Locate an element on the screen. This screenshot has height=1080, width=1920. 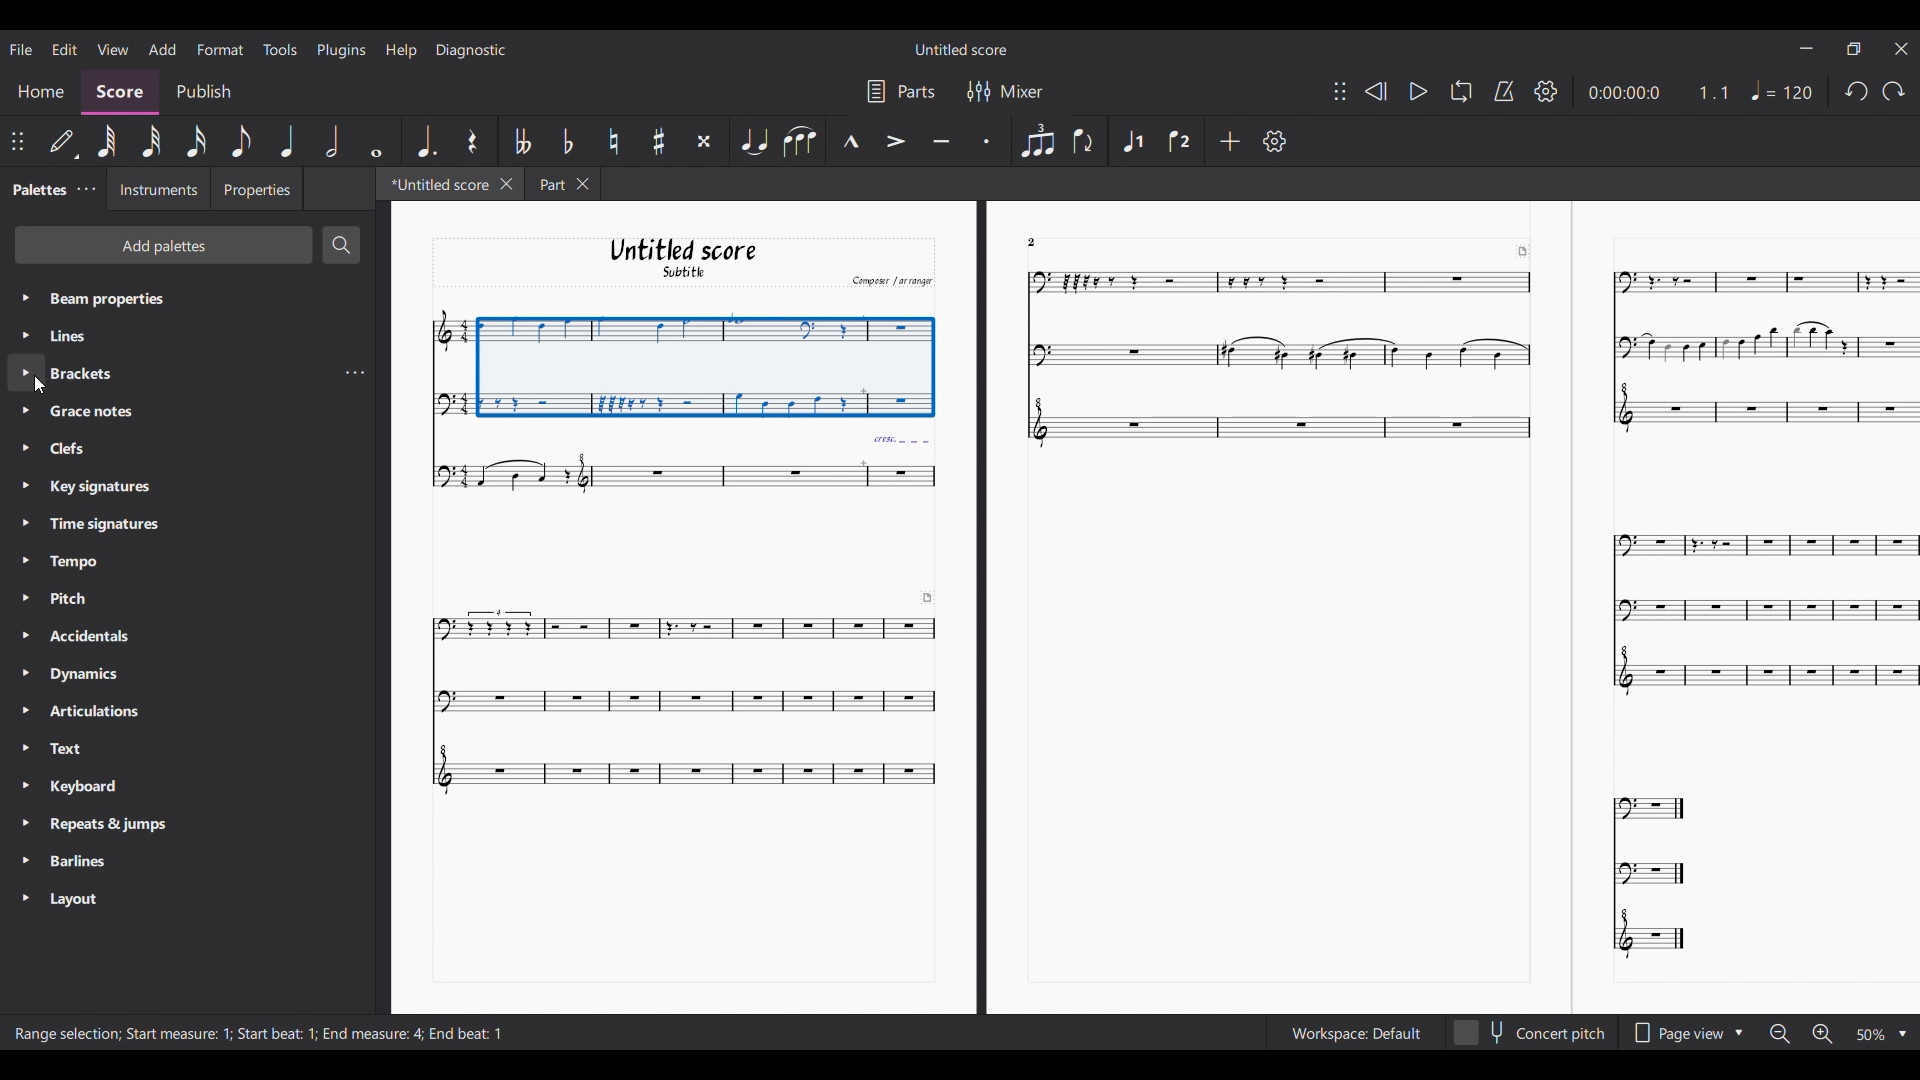
 is located at coordinates (1649, 808).